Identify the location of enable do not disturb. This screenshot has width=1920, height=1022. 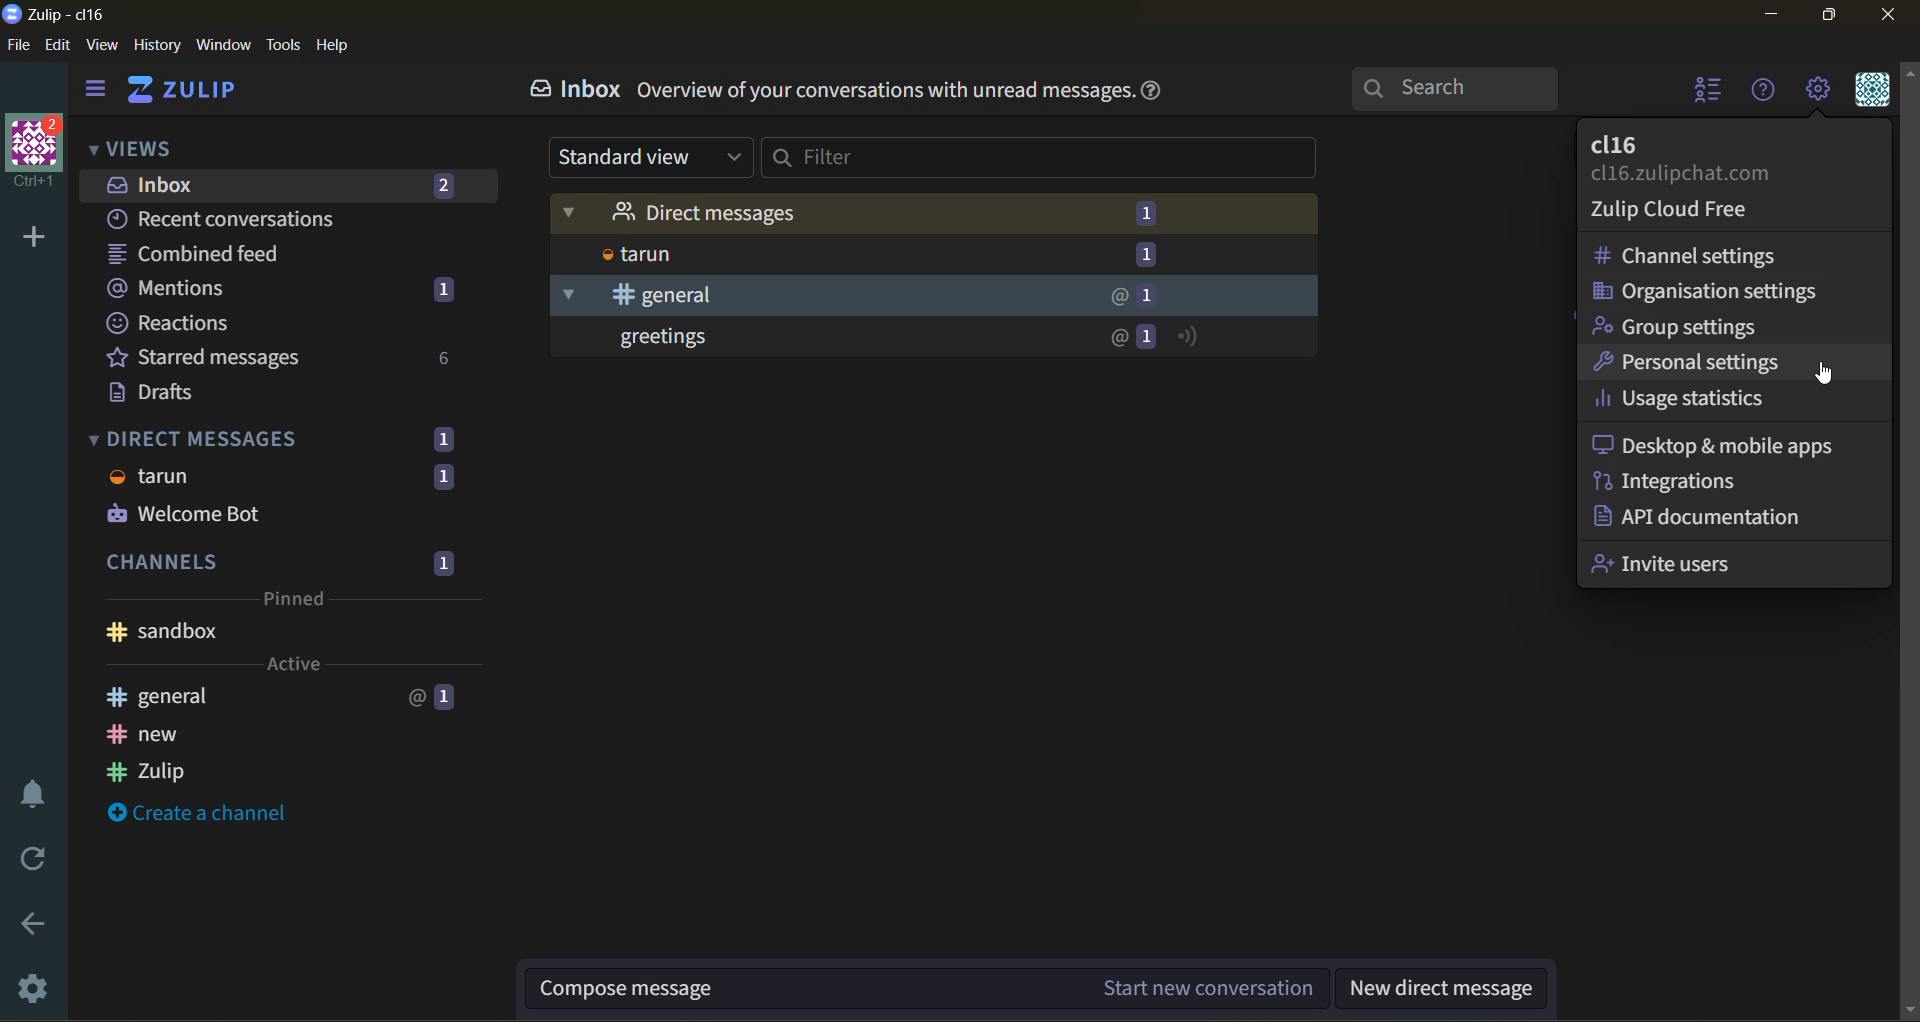
(35, 788).